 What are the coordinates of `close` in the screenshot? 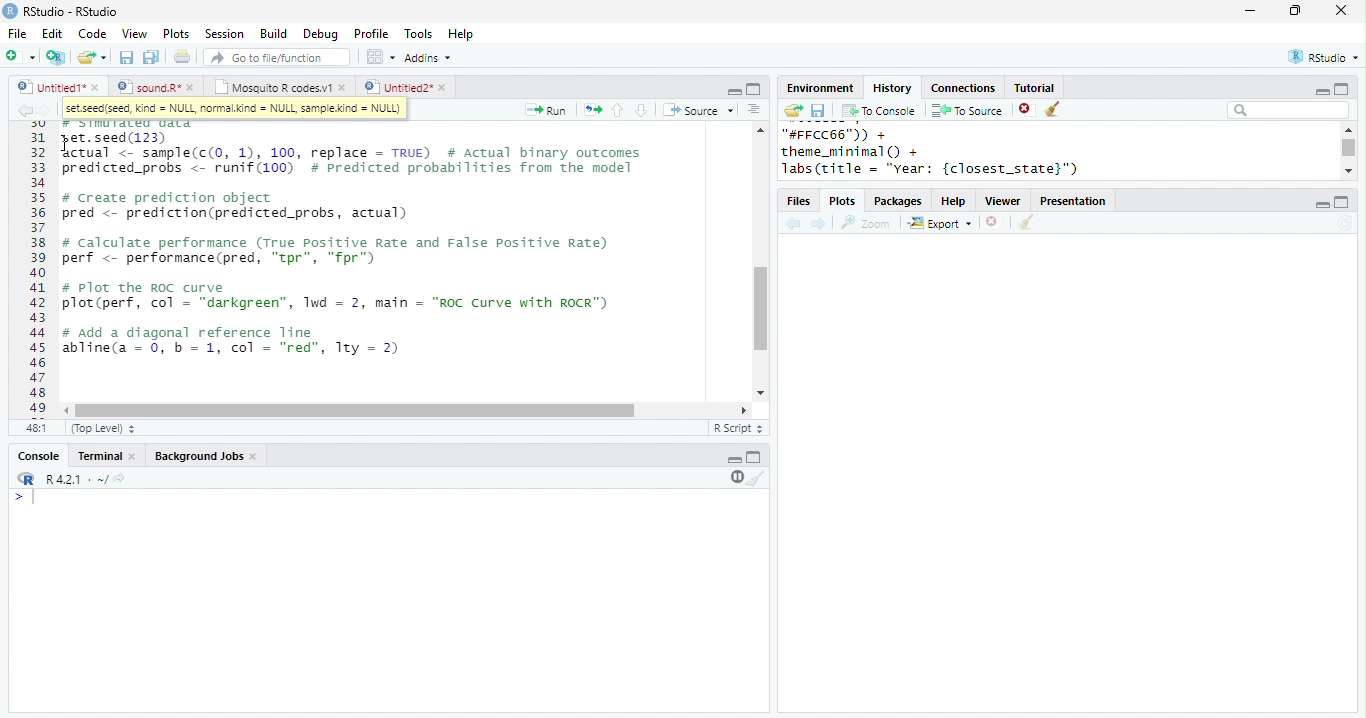 It's located at (194, 87).